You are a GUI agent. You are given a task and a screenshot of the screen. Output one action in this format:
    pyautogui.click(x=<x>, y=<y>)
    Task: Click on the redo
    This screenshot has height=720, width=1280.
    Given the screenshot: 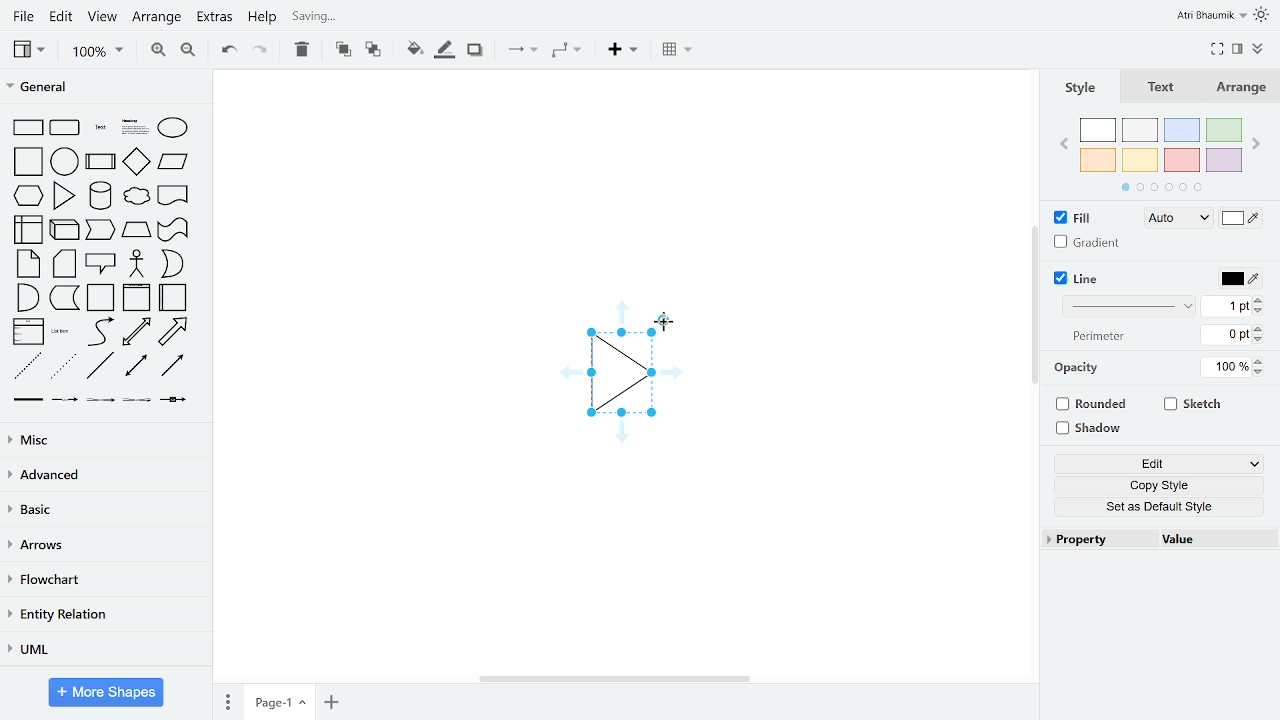 What is the action you would take?
    pyautogui.click(x=261, y=50)
    